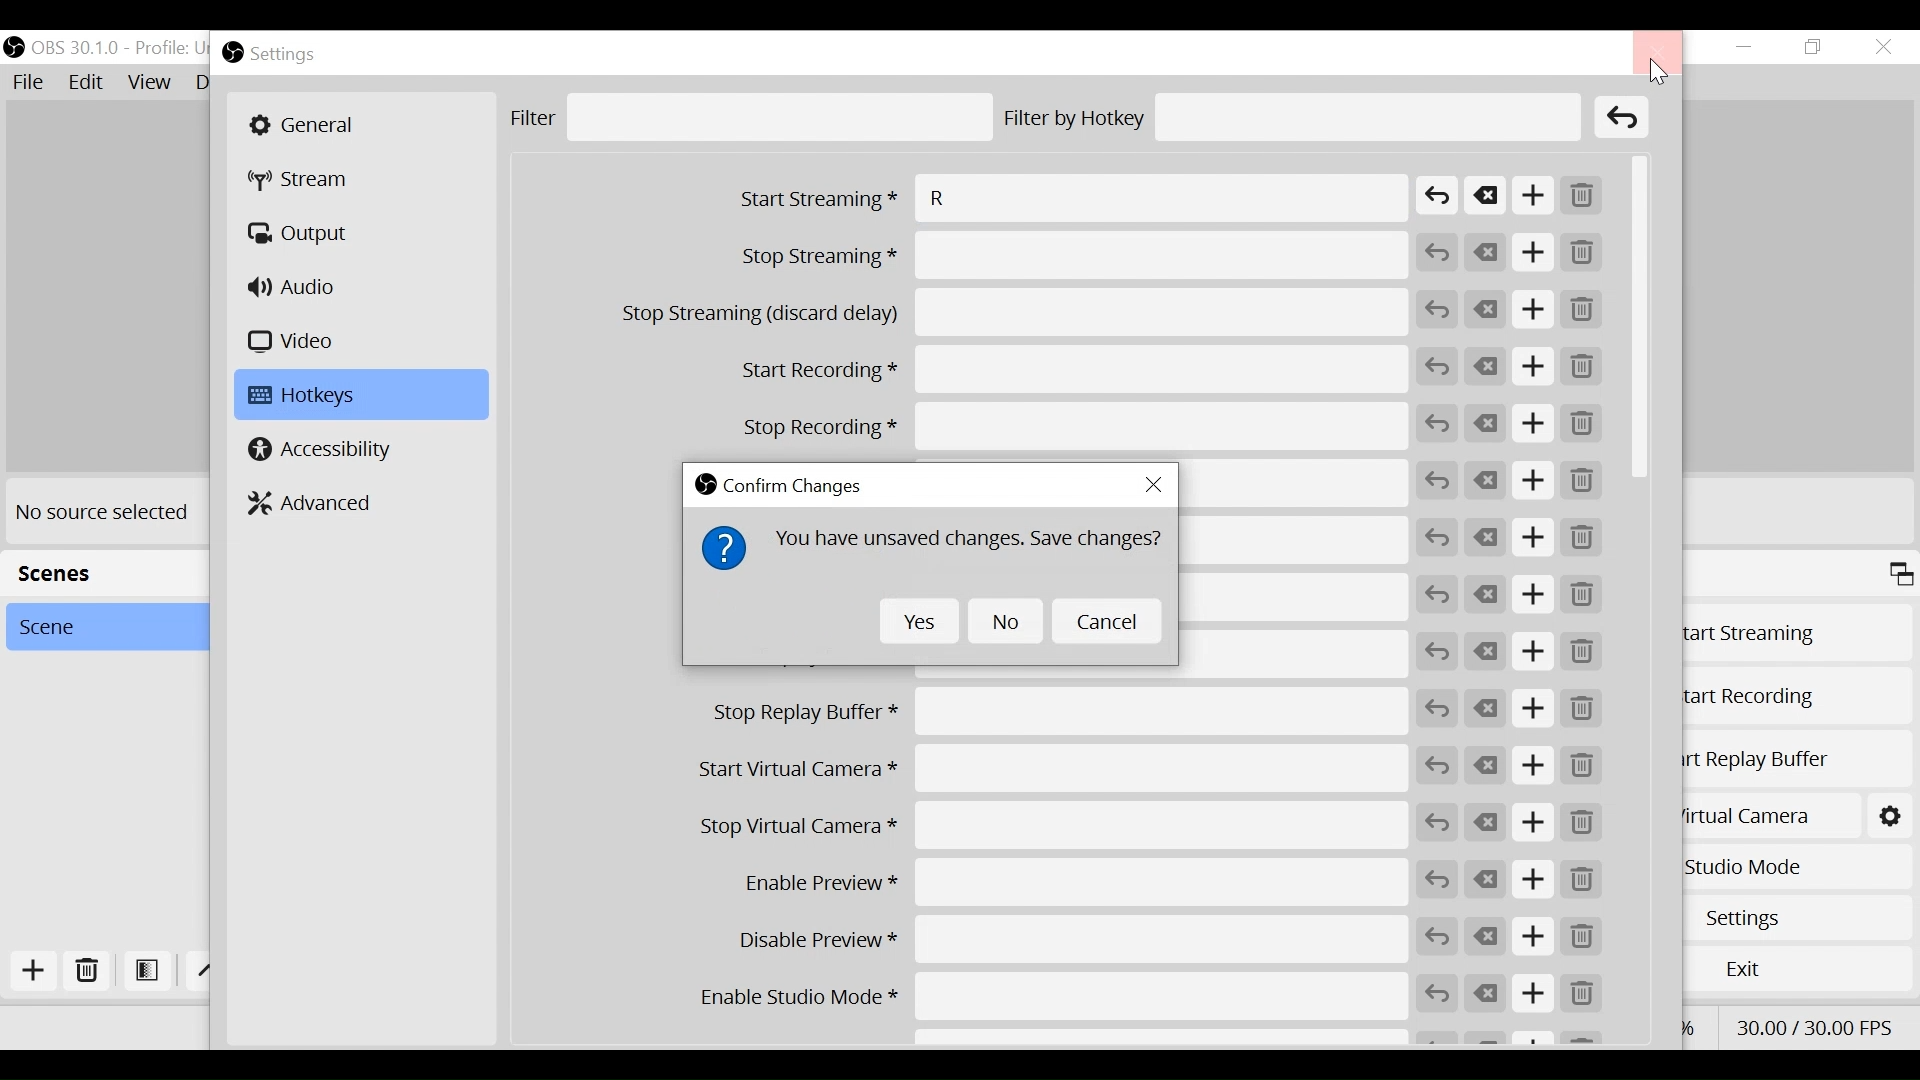 The width and height of the screenshot is (1920, 1080). What do you see at coordinates (1486, 707) in the screenshot?
I see `Clear` at bounding box center [1486, 707].